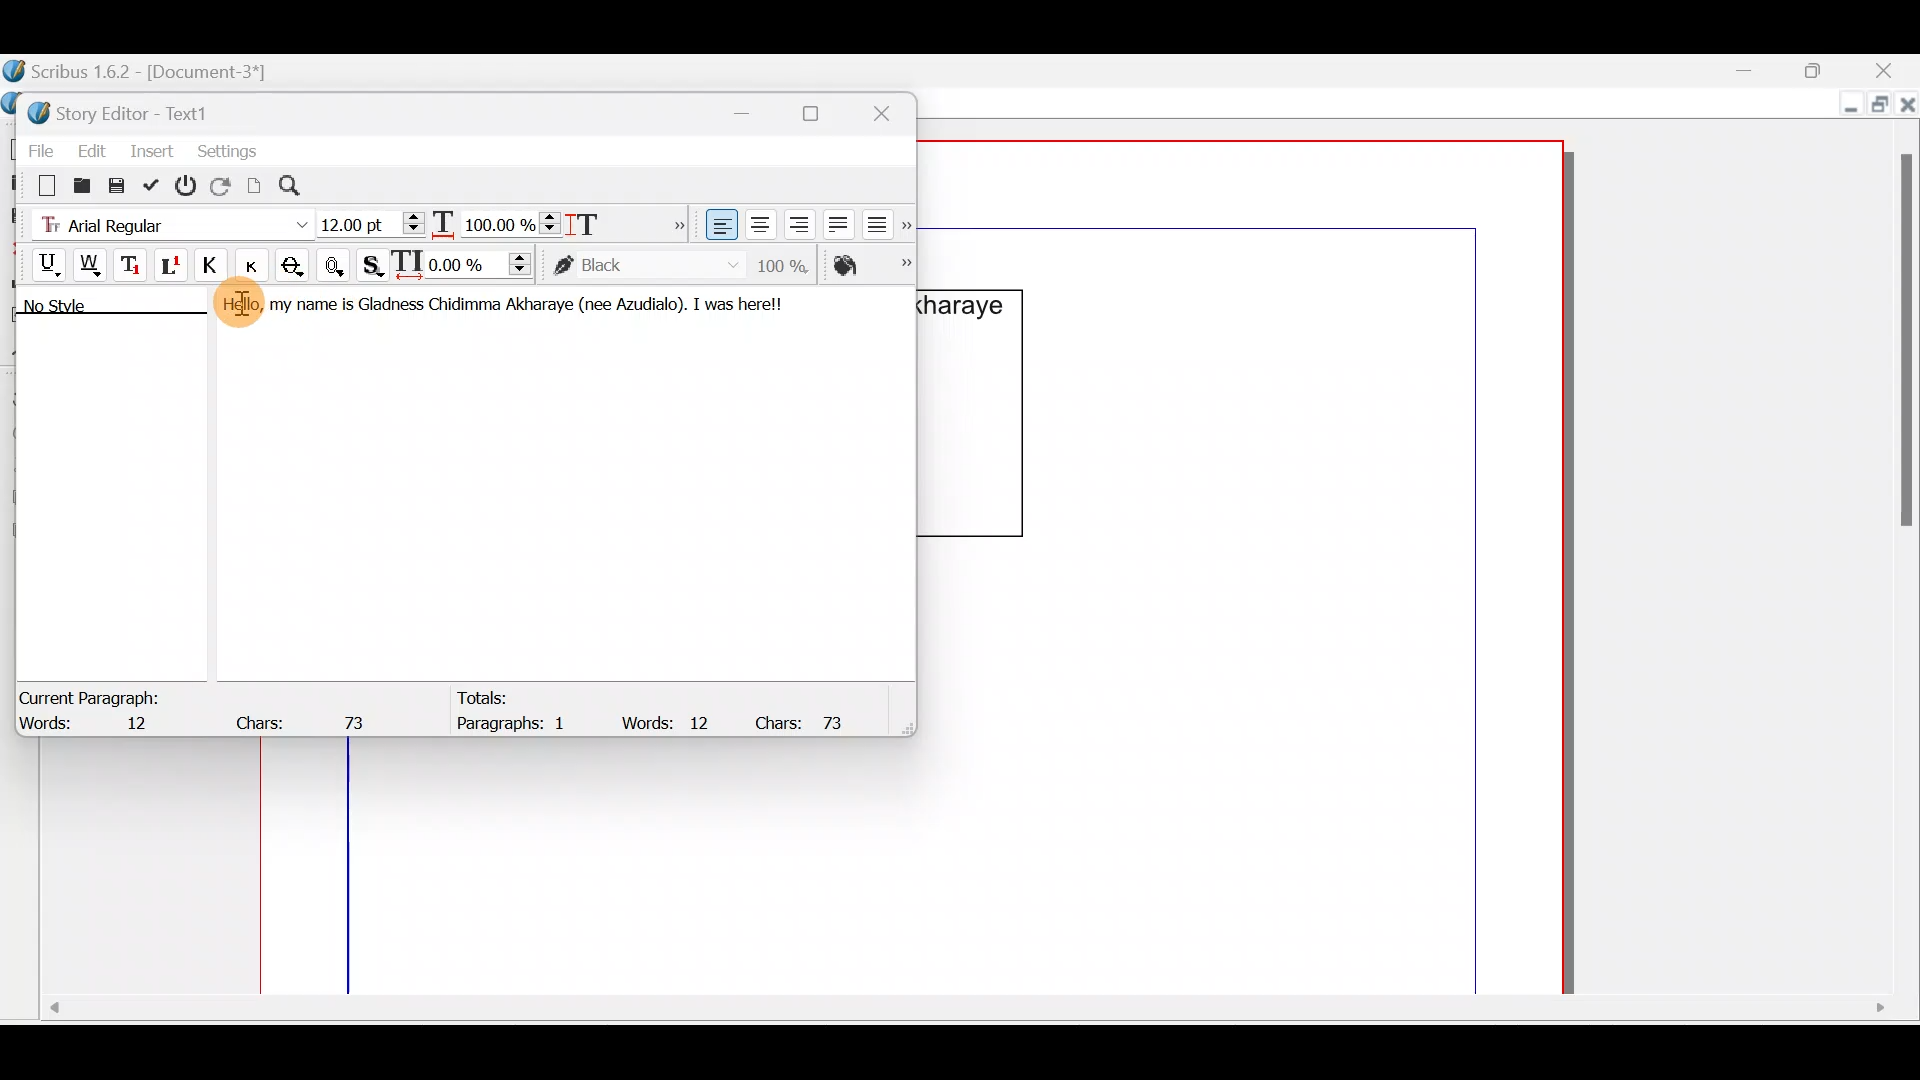  I want to click on Superscript, so click(173, 268).